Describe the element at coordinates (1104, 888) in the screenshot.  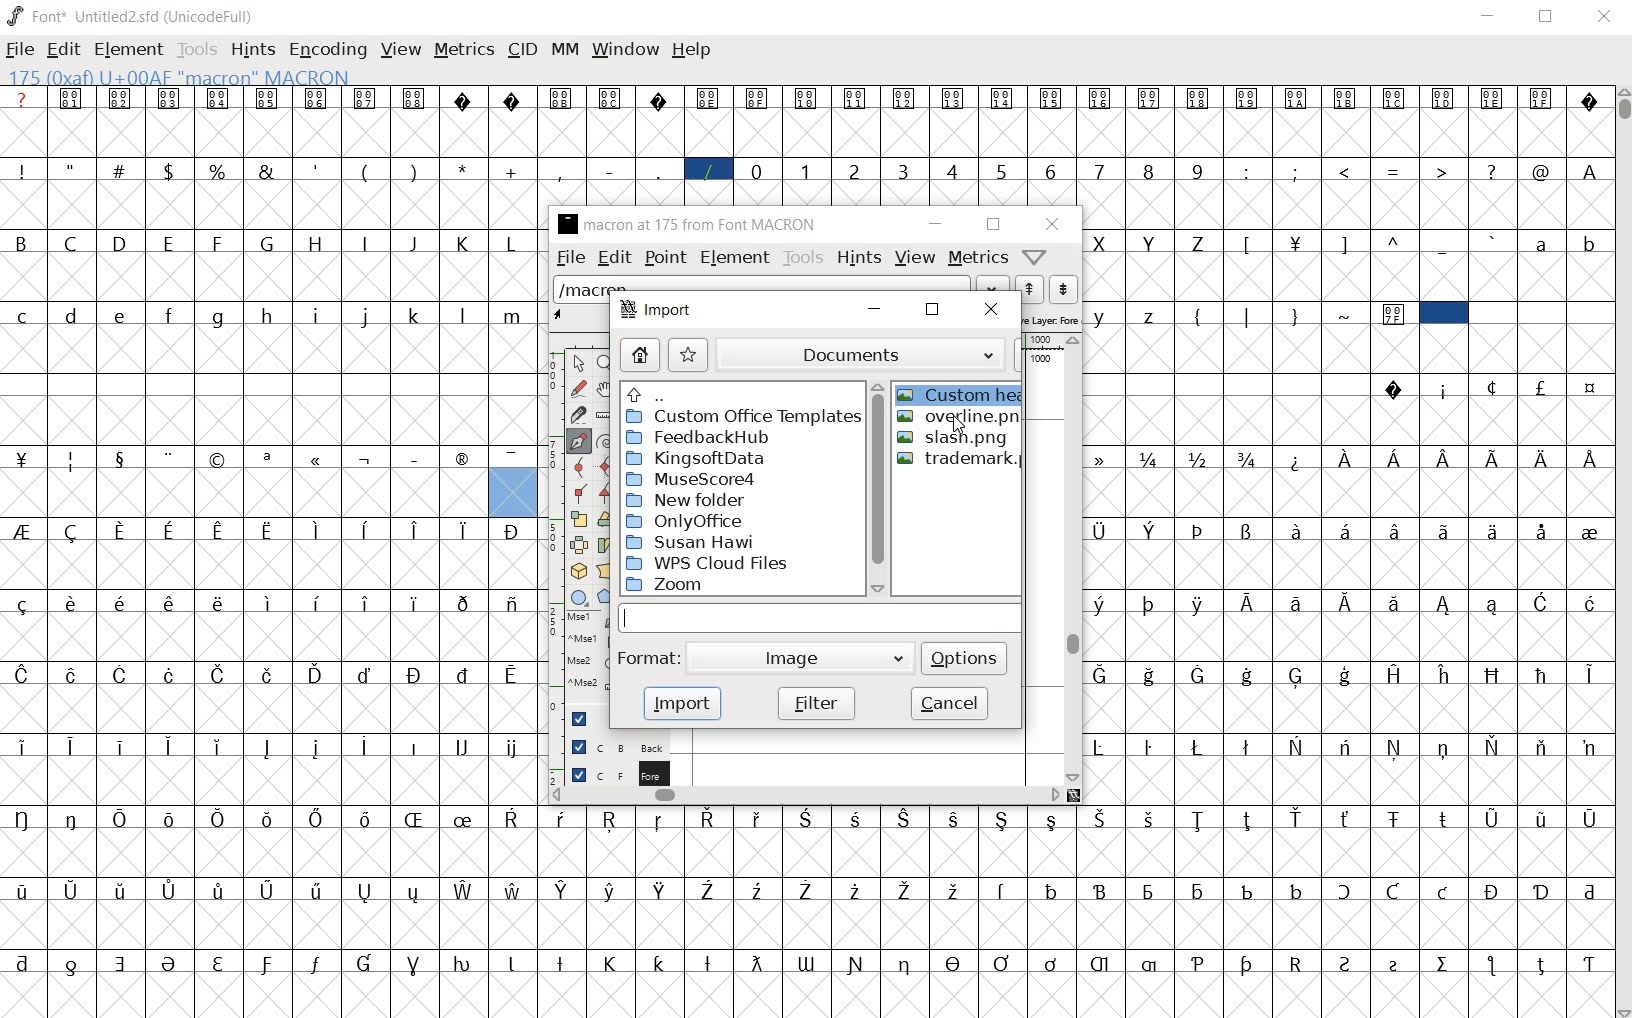
I see `Symbol` at that location.